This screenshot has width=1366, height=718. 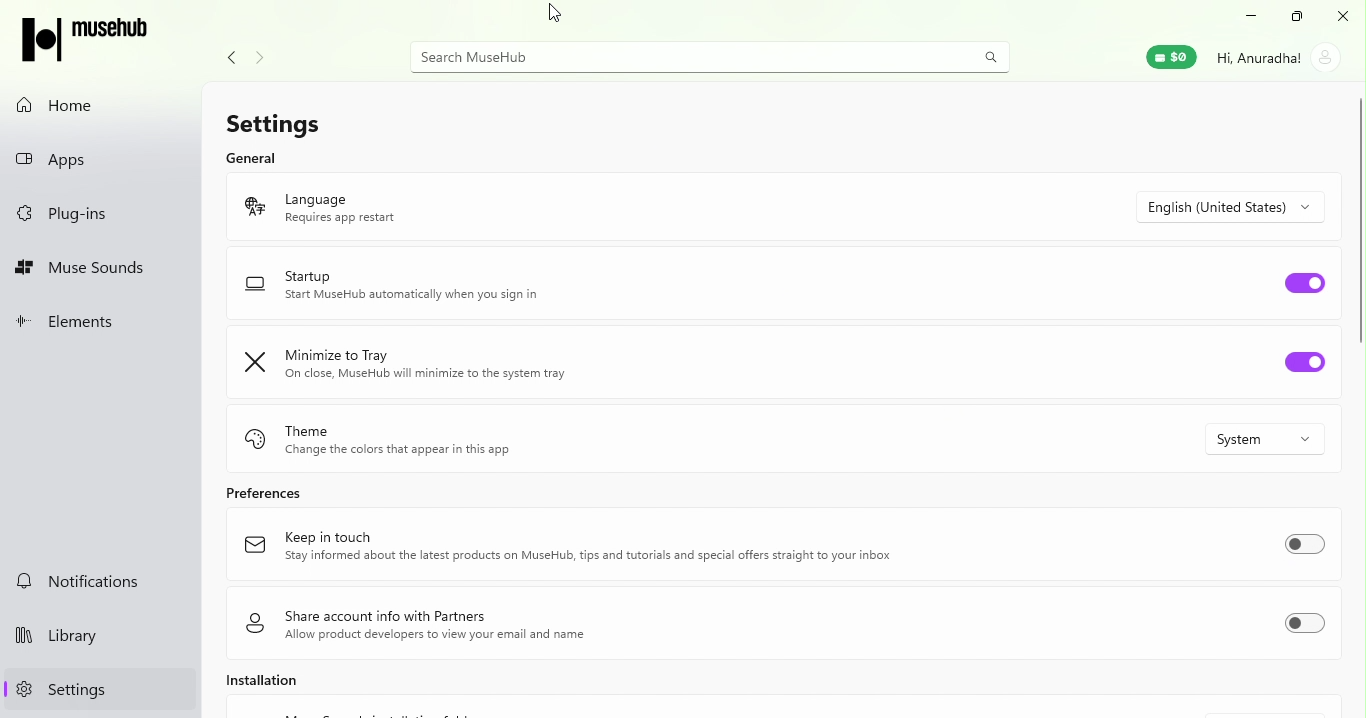 I want to click on Muse sounds, so click(x=102, y=266).